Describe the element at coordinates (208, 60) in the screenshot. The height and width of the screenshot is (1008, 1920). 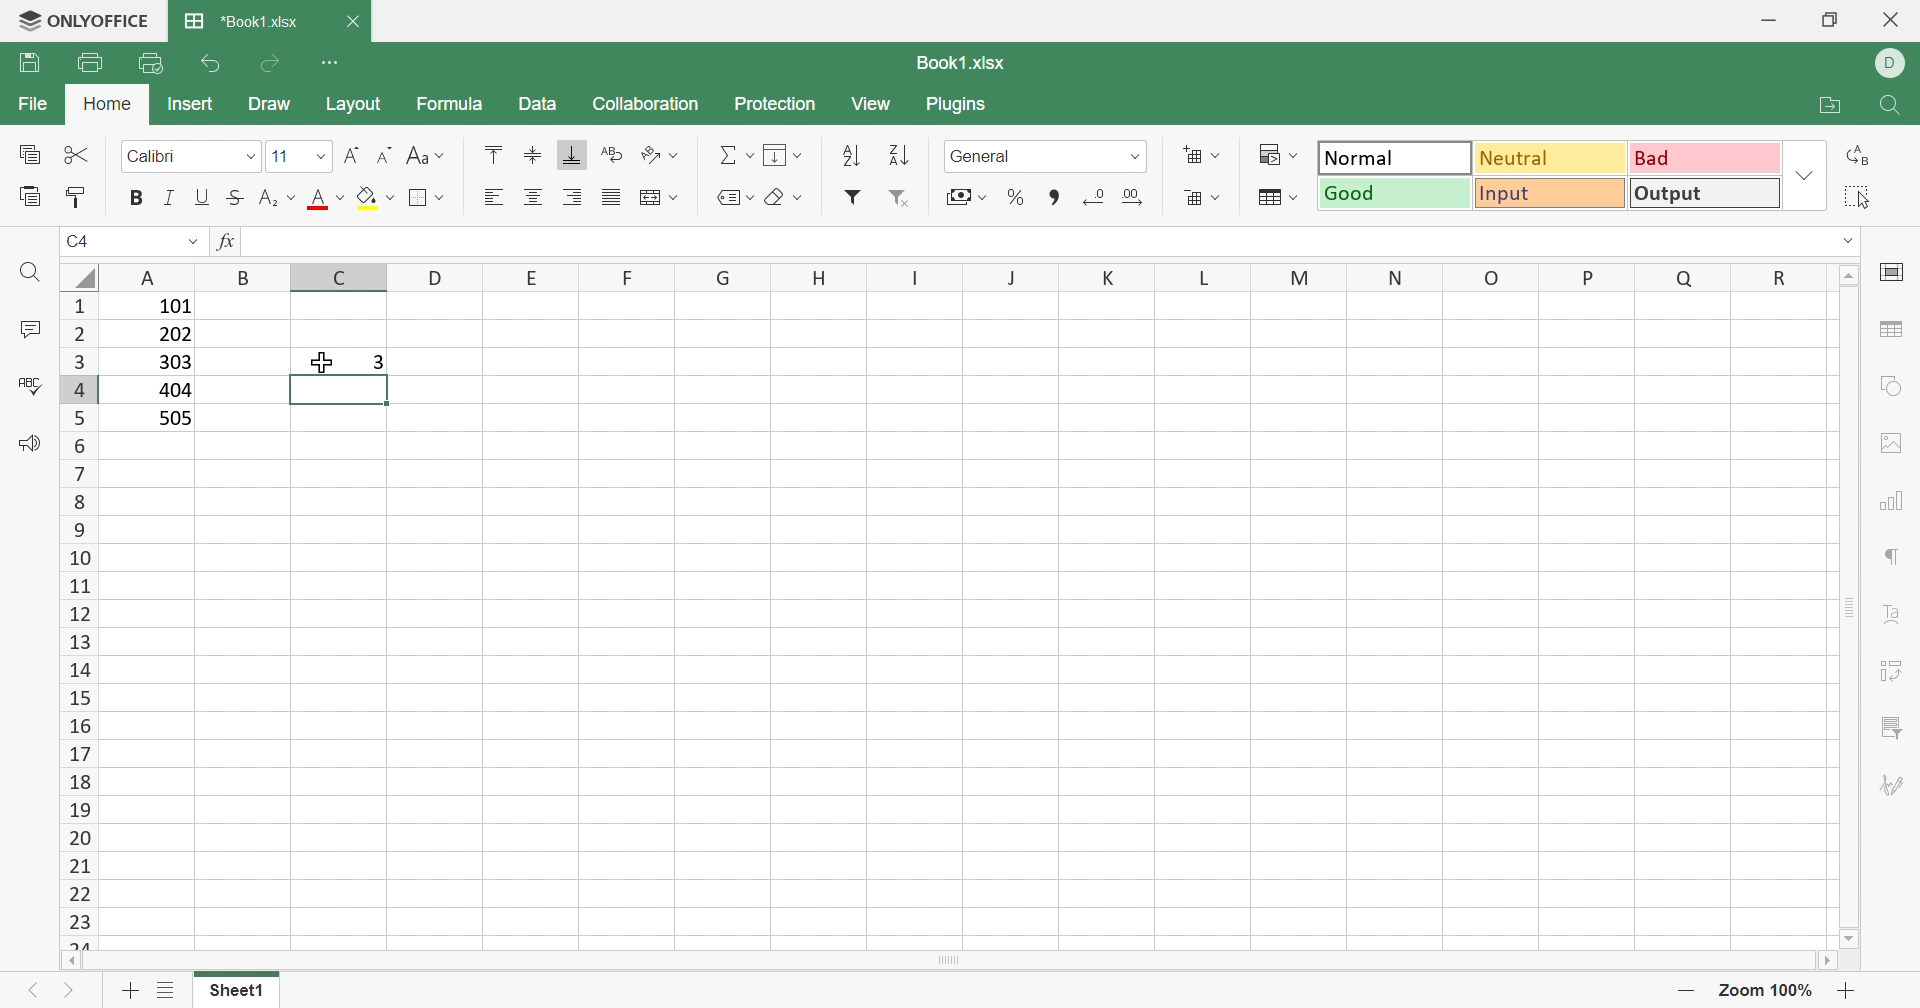
I see `Undo` at that location.